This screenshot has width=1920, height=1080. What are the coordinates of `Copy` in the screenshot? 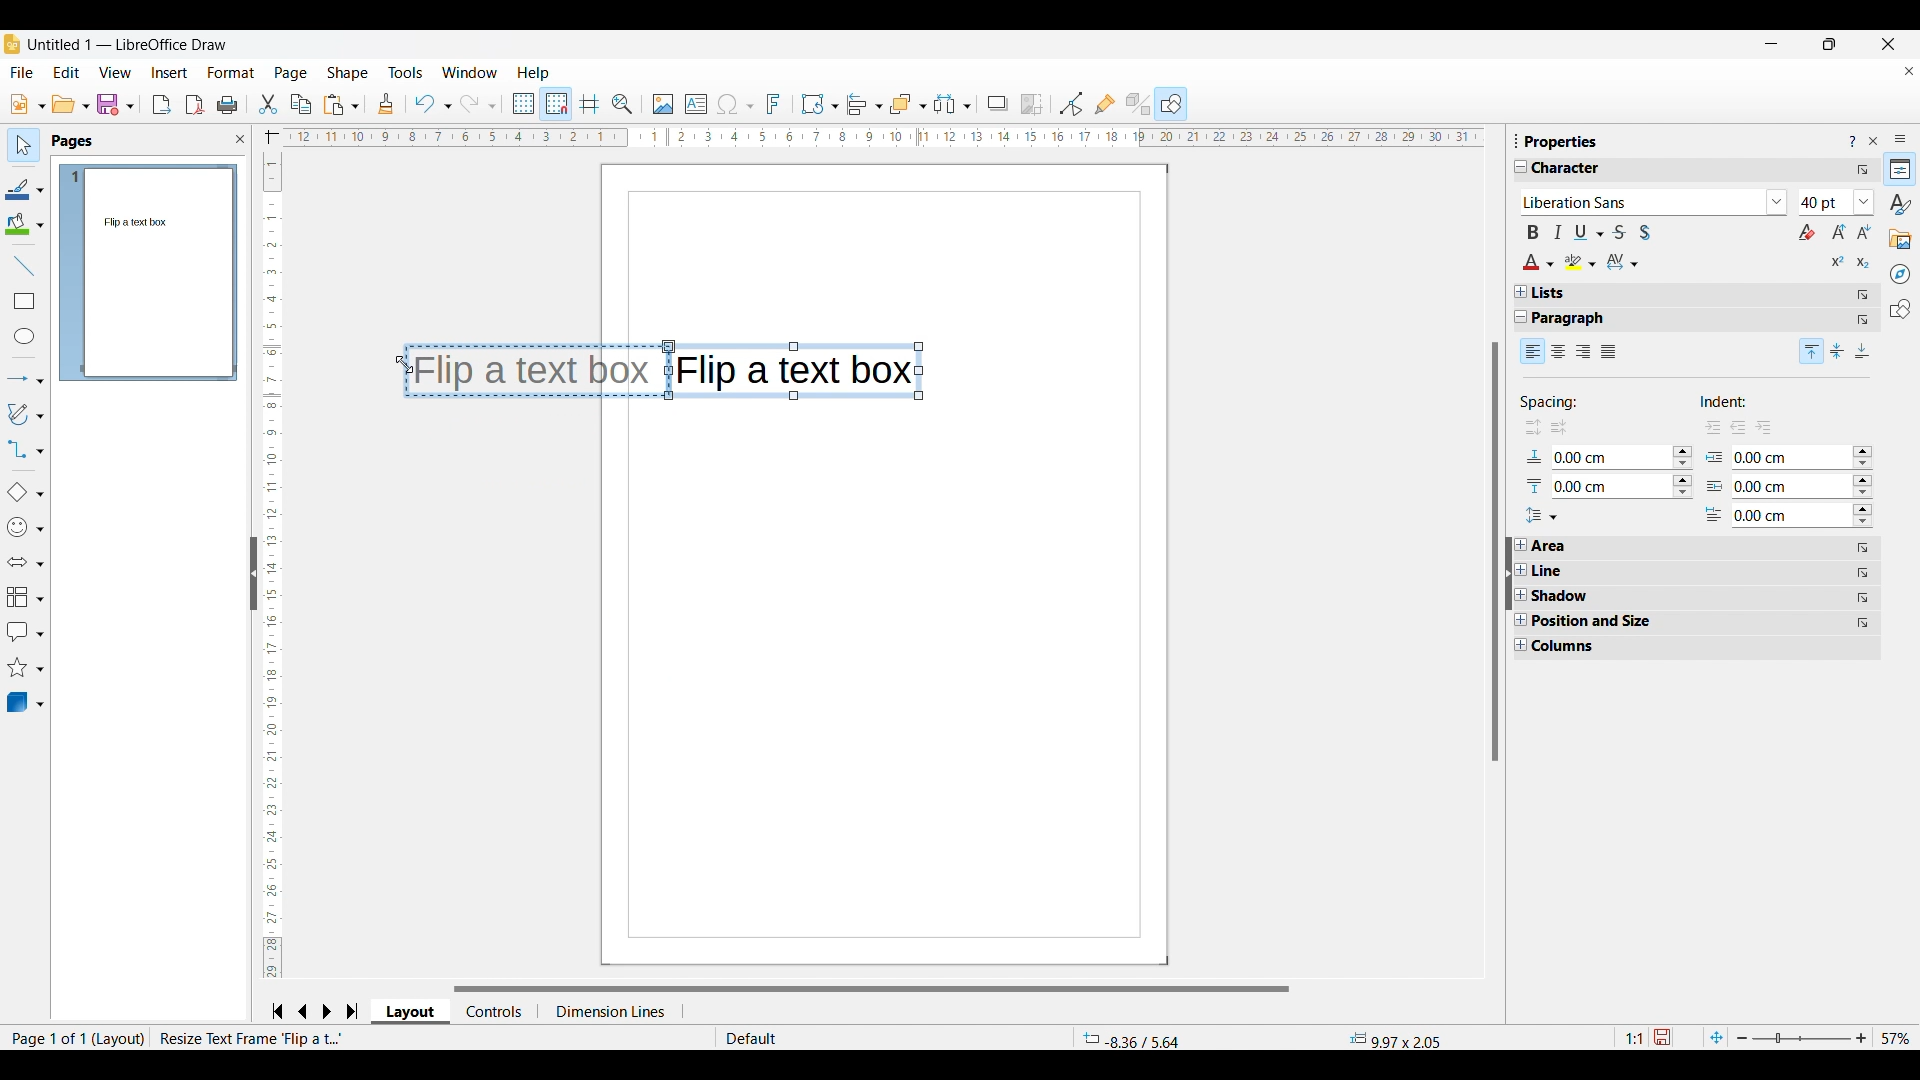 It's located at (301, 104).